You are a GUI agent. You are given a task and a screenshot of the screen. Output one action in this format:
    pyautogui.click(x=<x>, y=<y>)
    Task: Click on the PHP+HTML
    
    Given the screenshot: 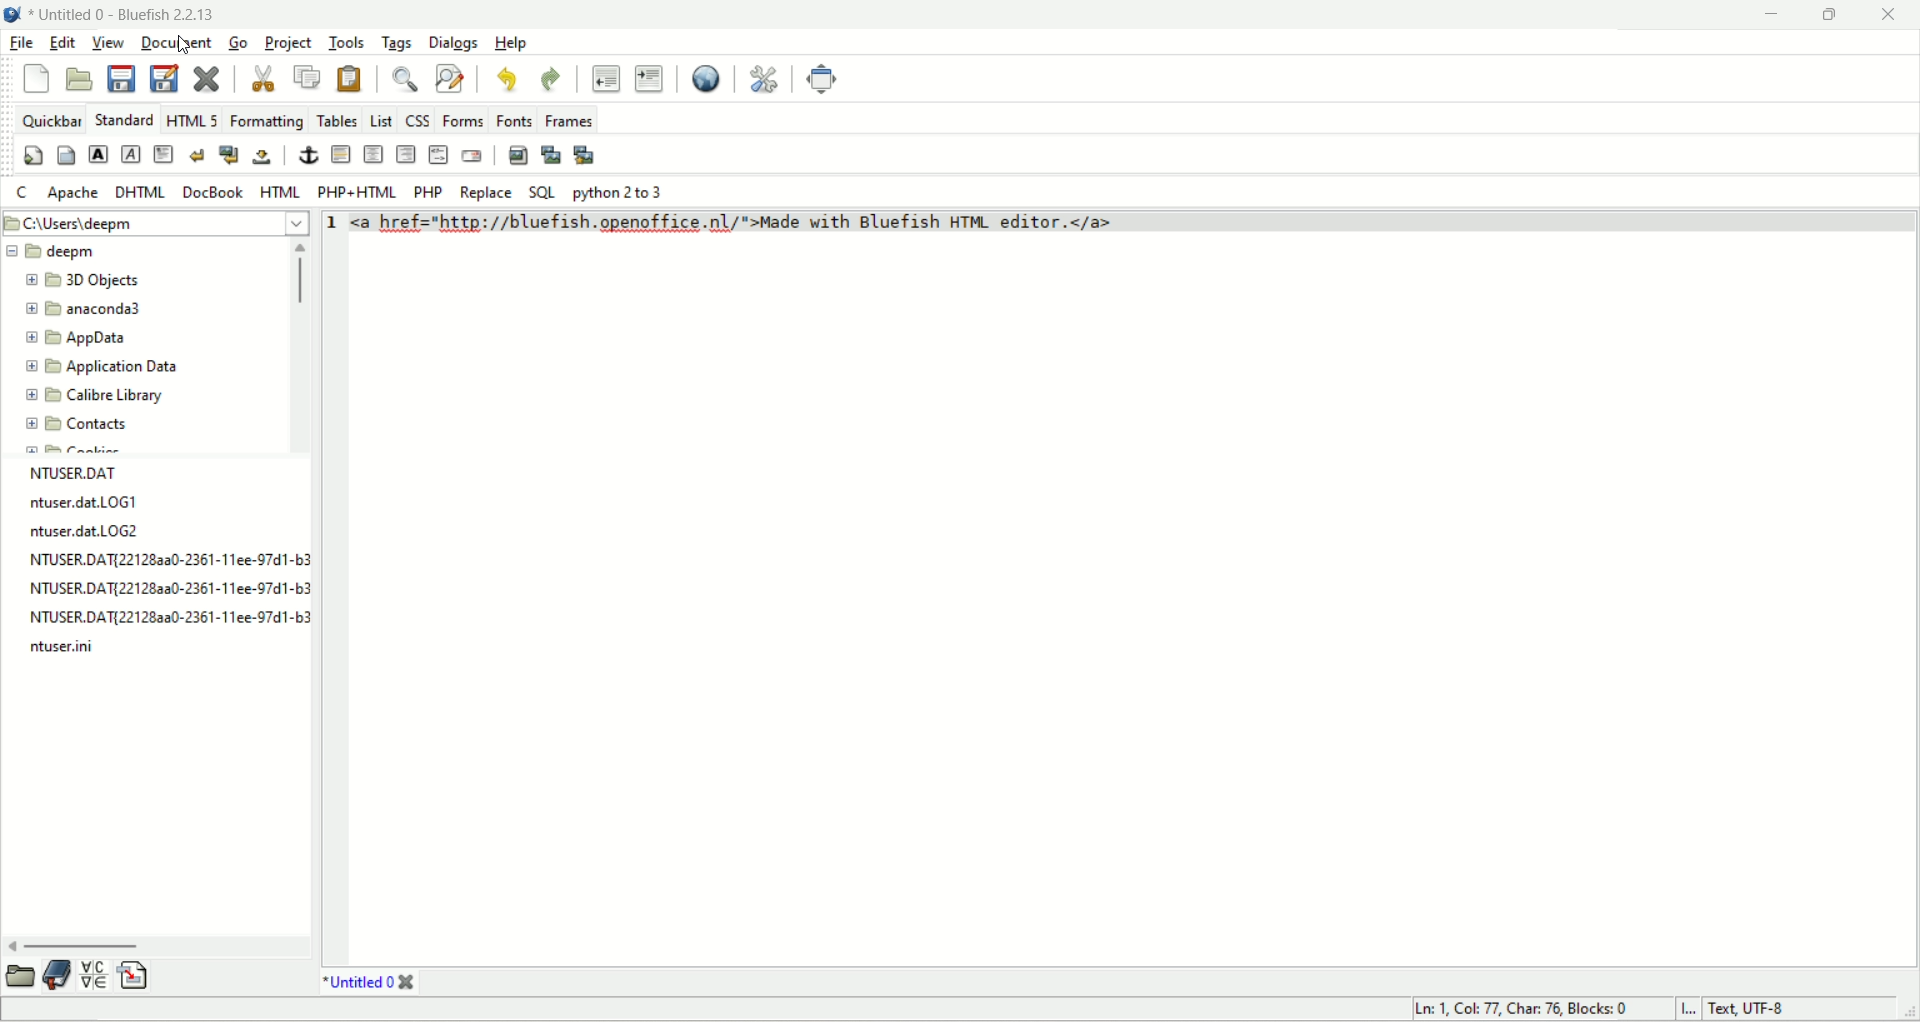 What is the action you would take?
    pyautogui.click(x=359, y=193)
    